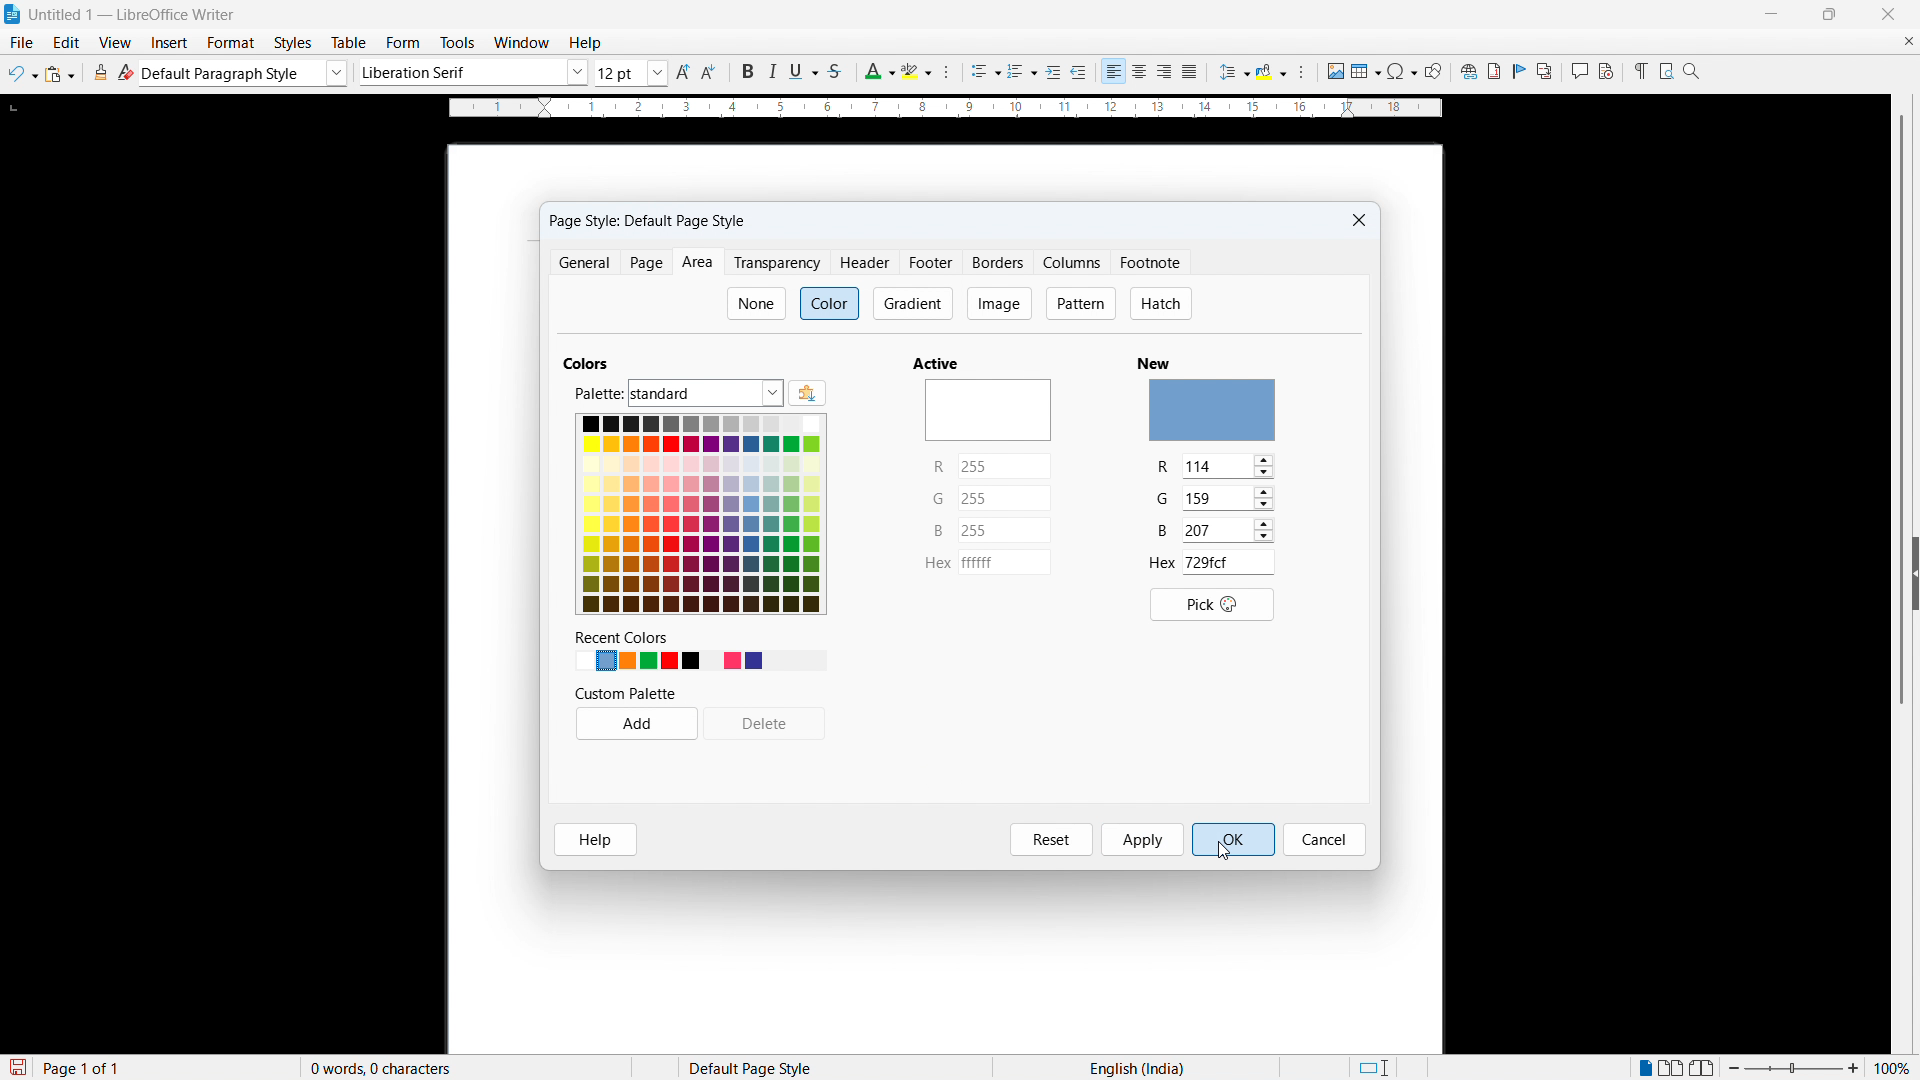  I want to click on Footnote , so click(1151, 262).